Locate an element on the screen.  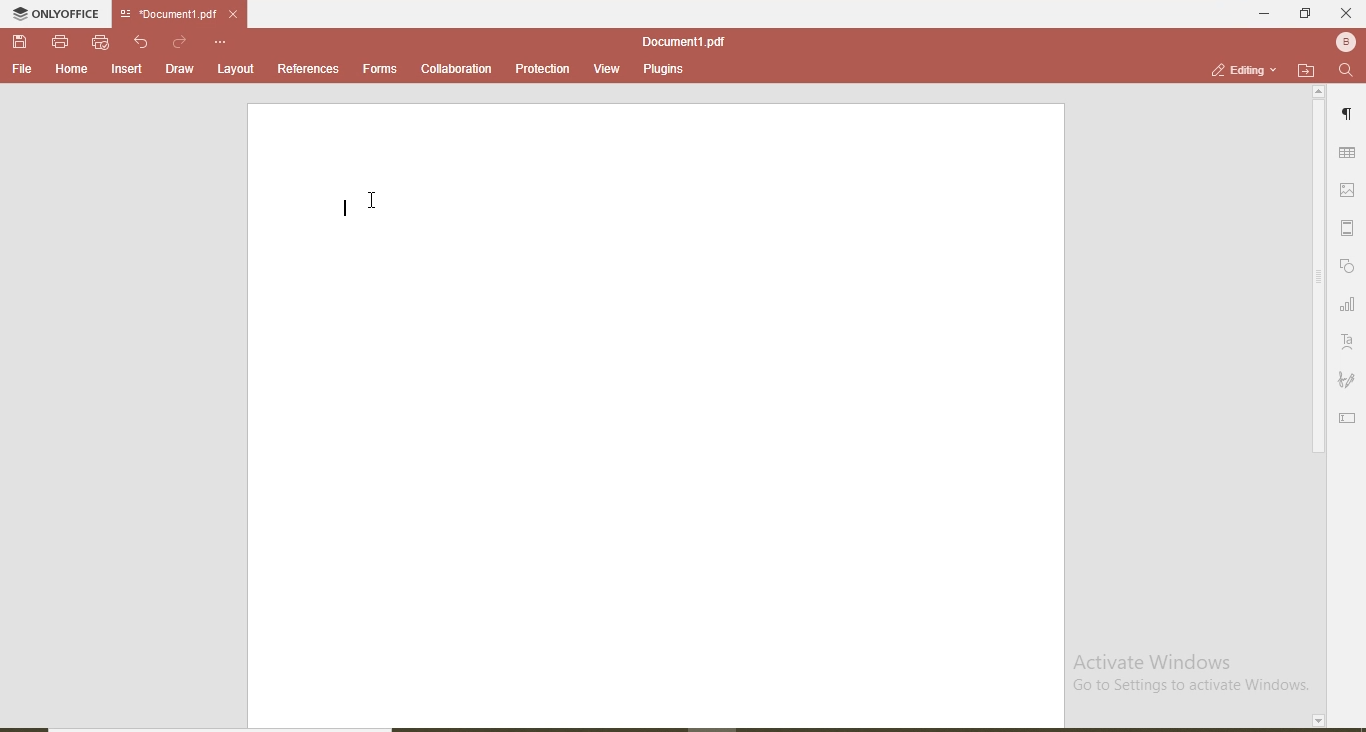
text is located at coordinates (1348, 342).